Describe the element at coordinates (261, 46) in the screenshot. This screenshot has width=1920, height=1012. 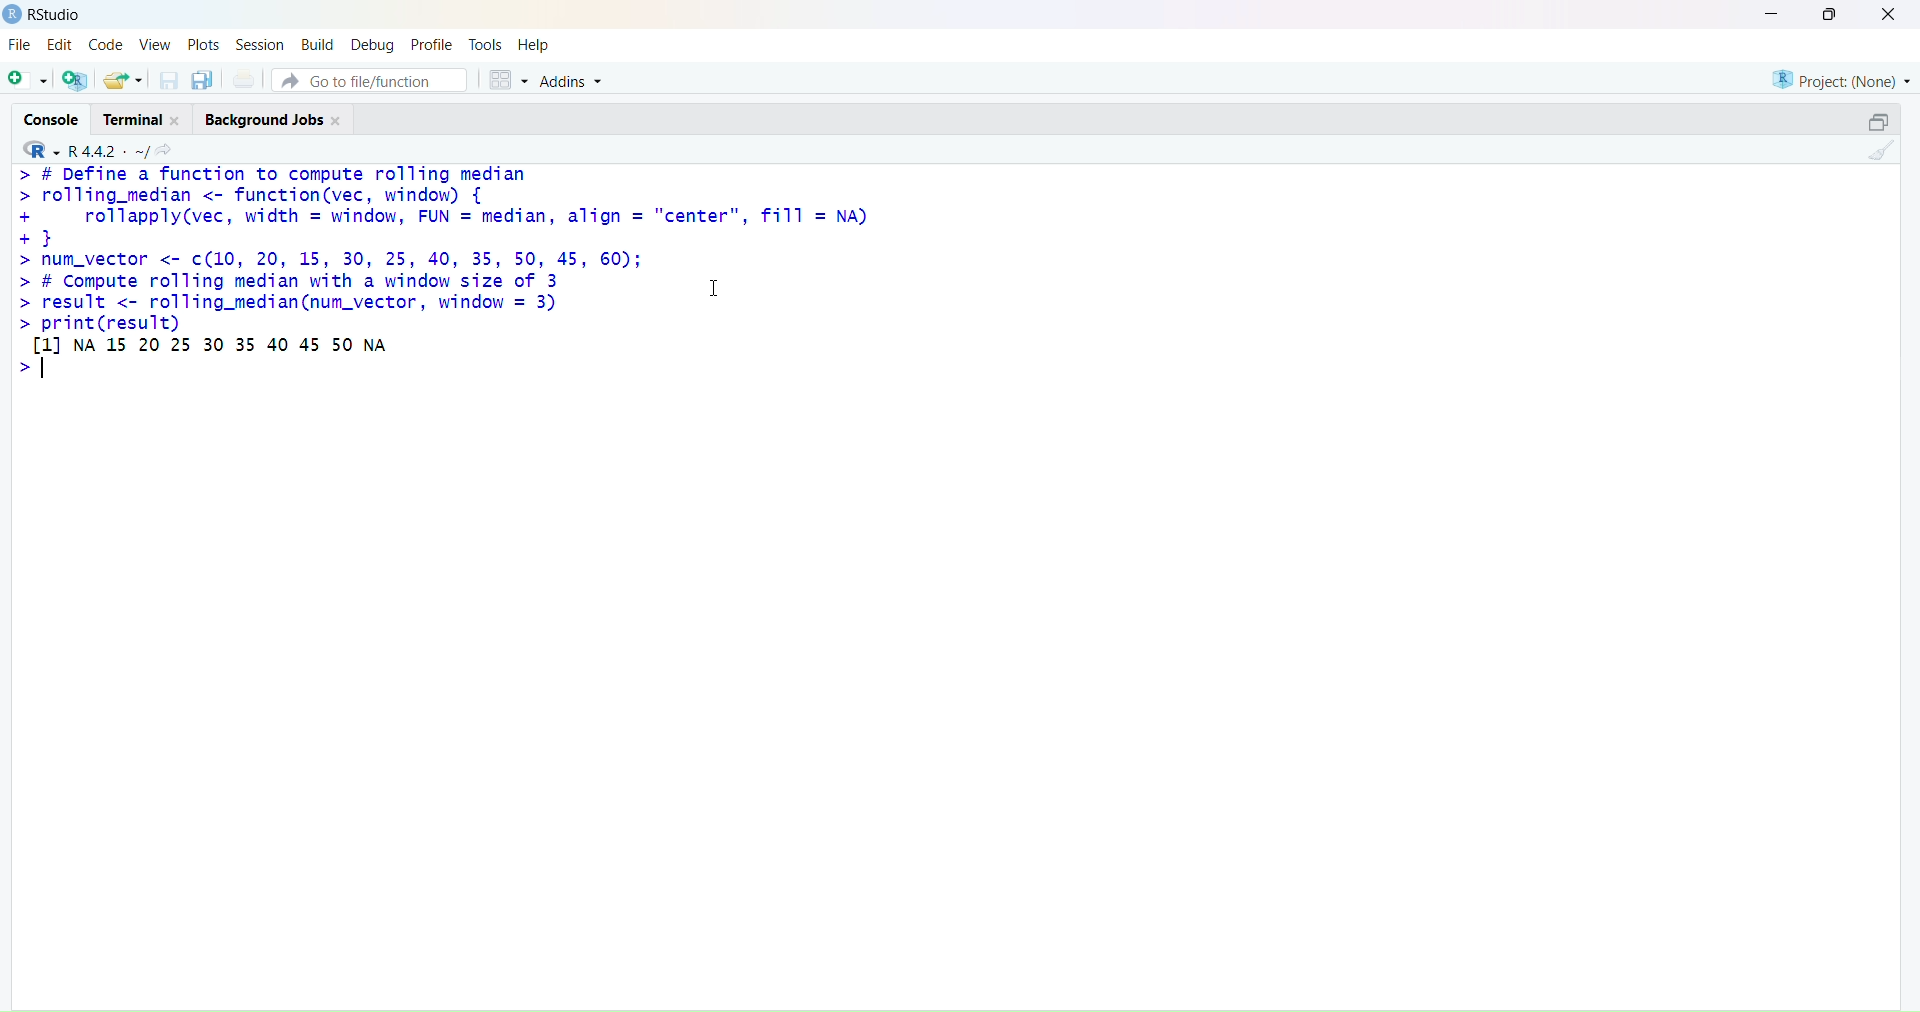
I see `session` at that location.